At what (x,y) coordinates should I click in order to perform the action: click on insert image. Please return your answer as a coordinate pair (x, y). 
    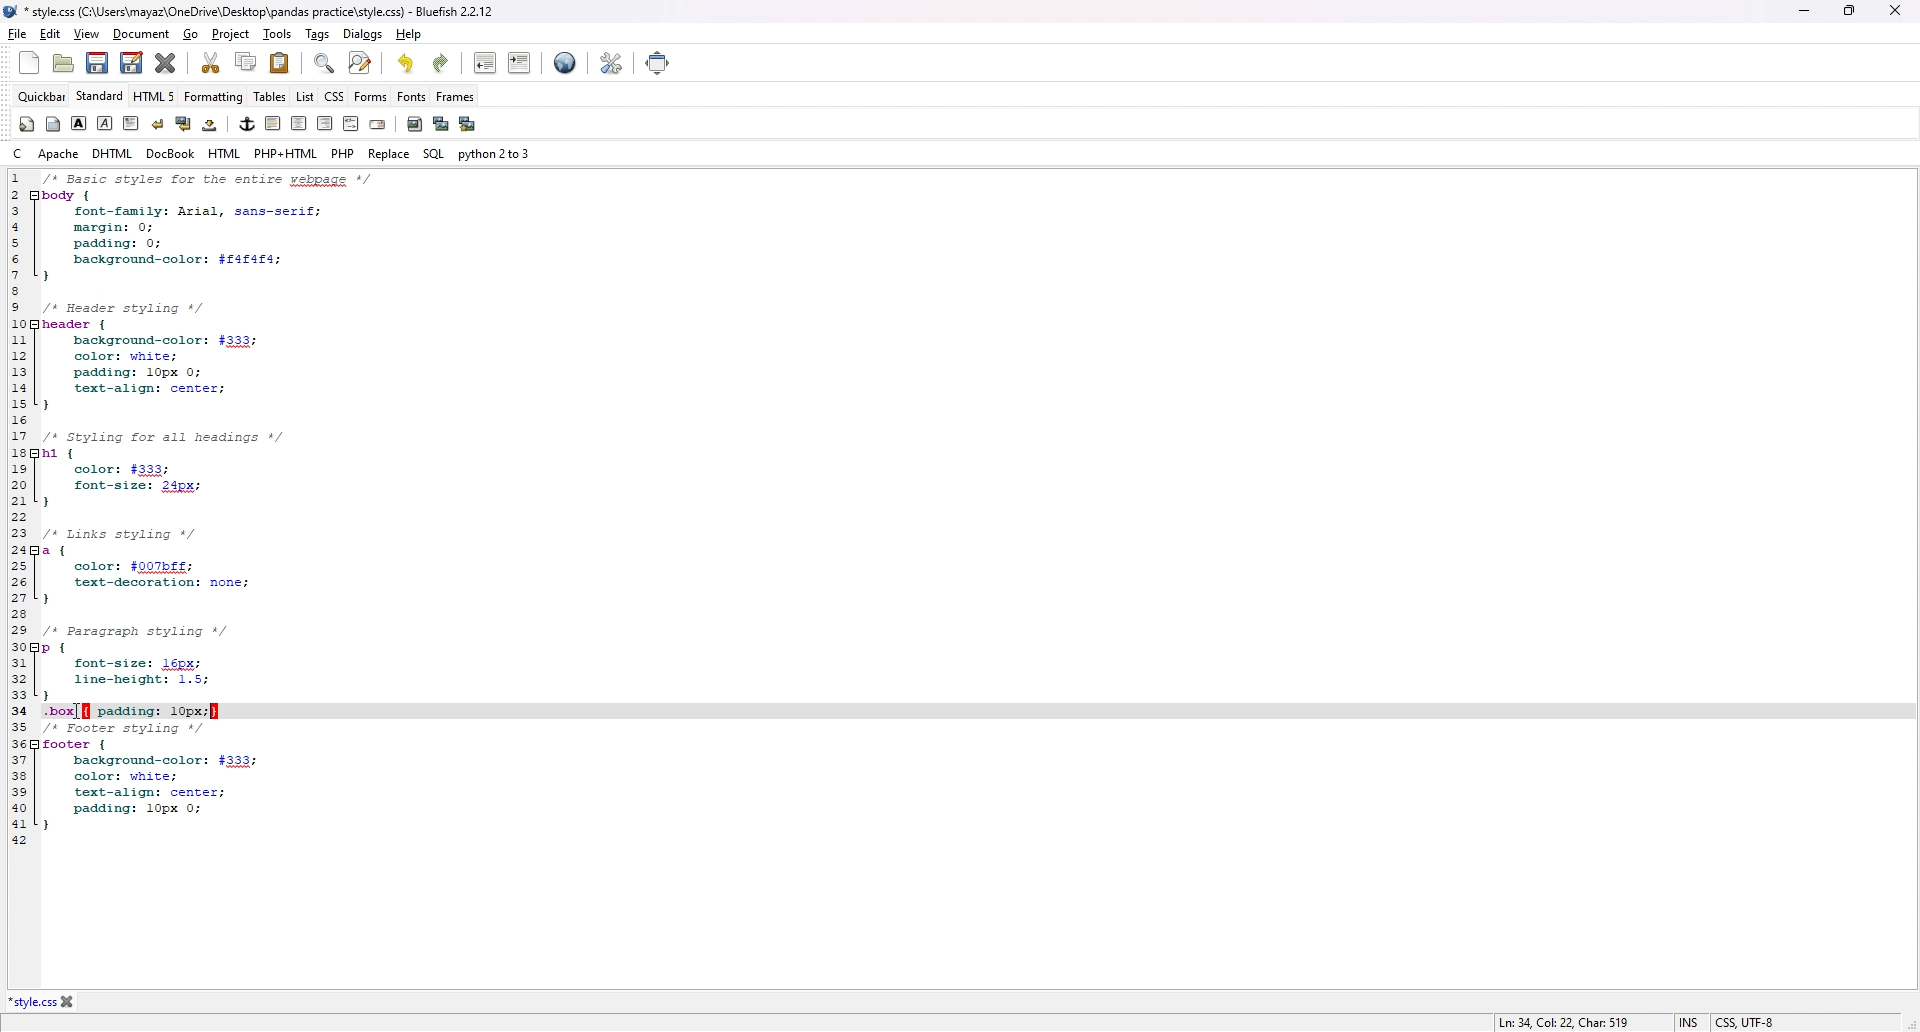
    Looking at the image, I should click on (415, 124).